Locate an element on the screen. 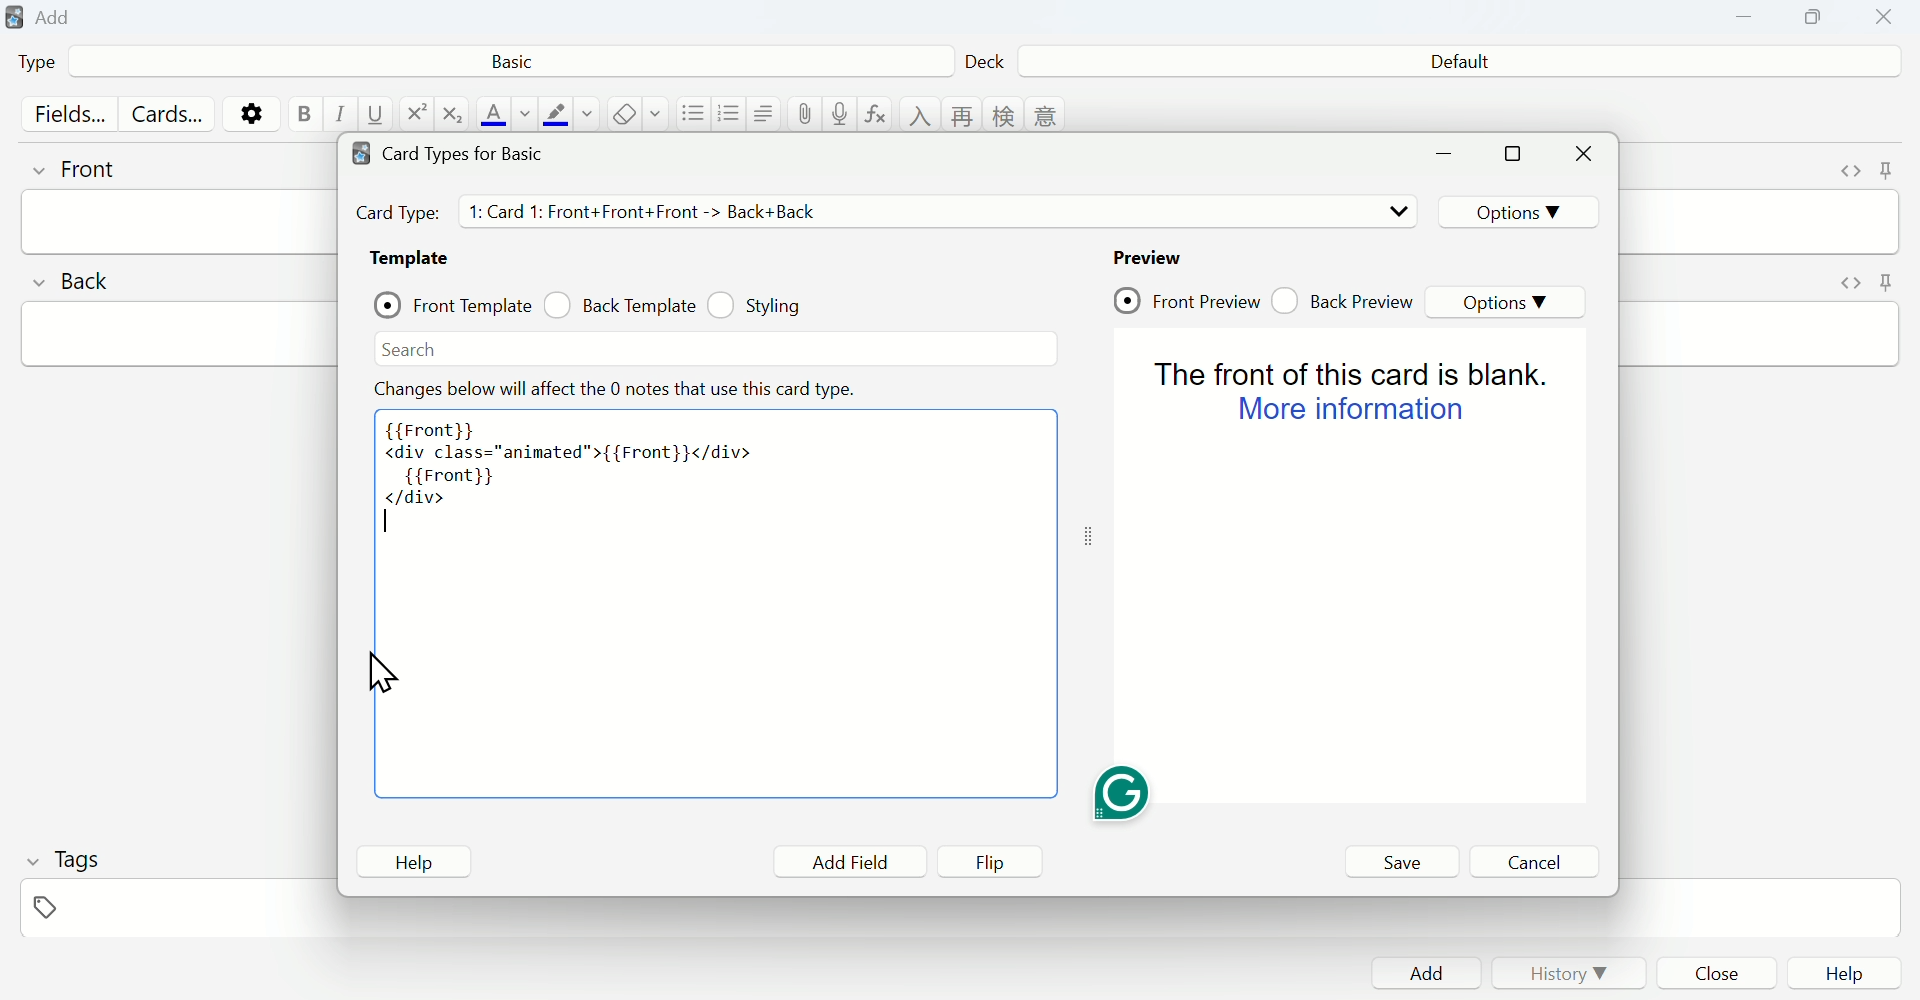  toggle expand/contract is located at coordinates (1089, 538).